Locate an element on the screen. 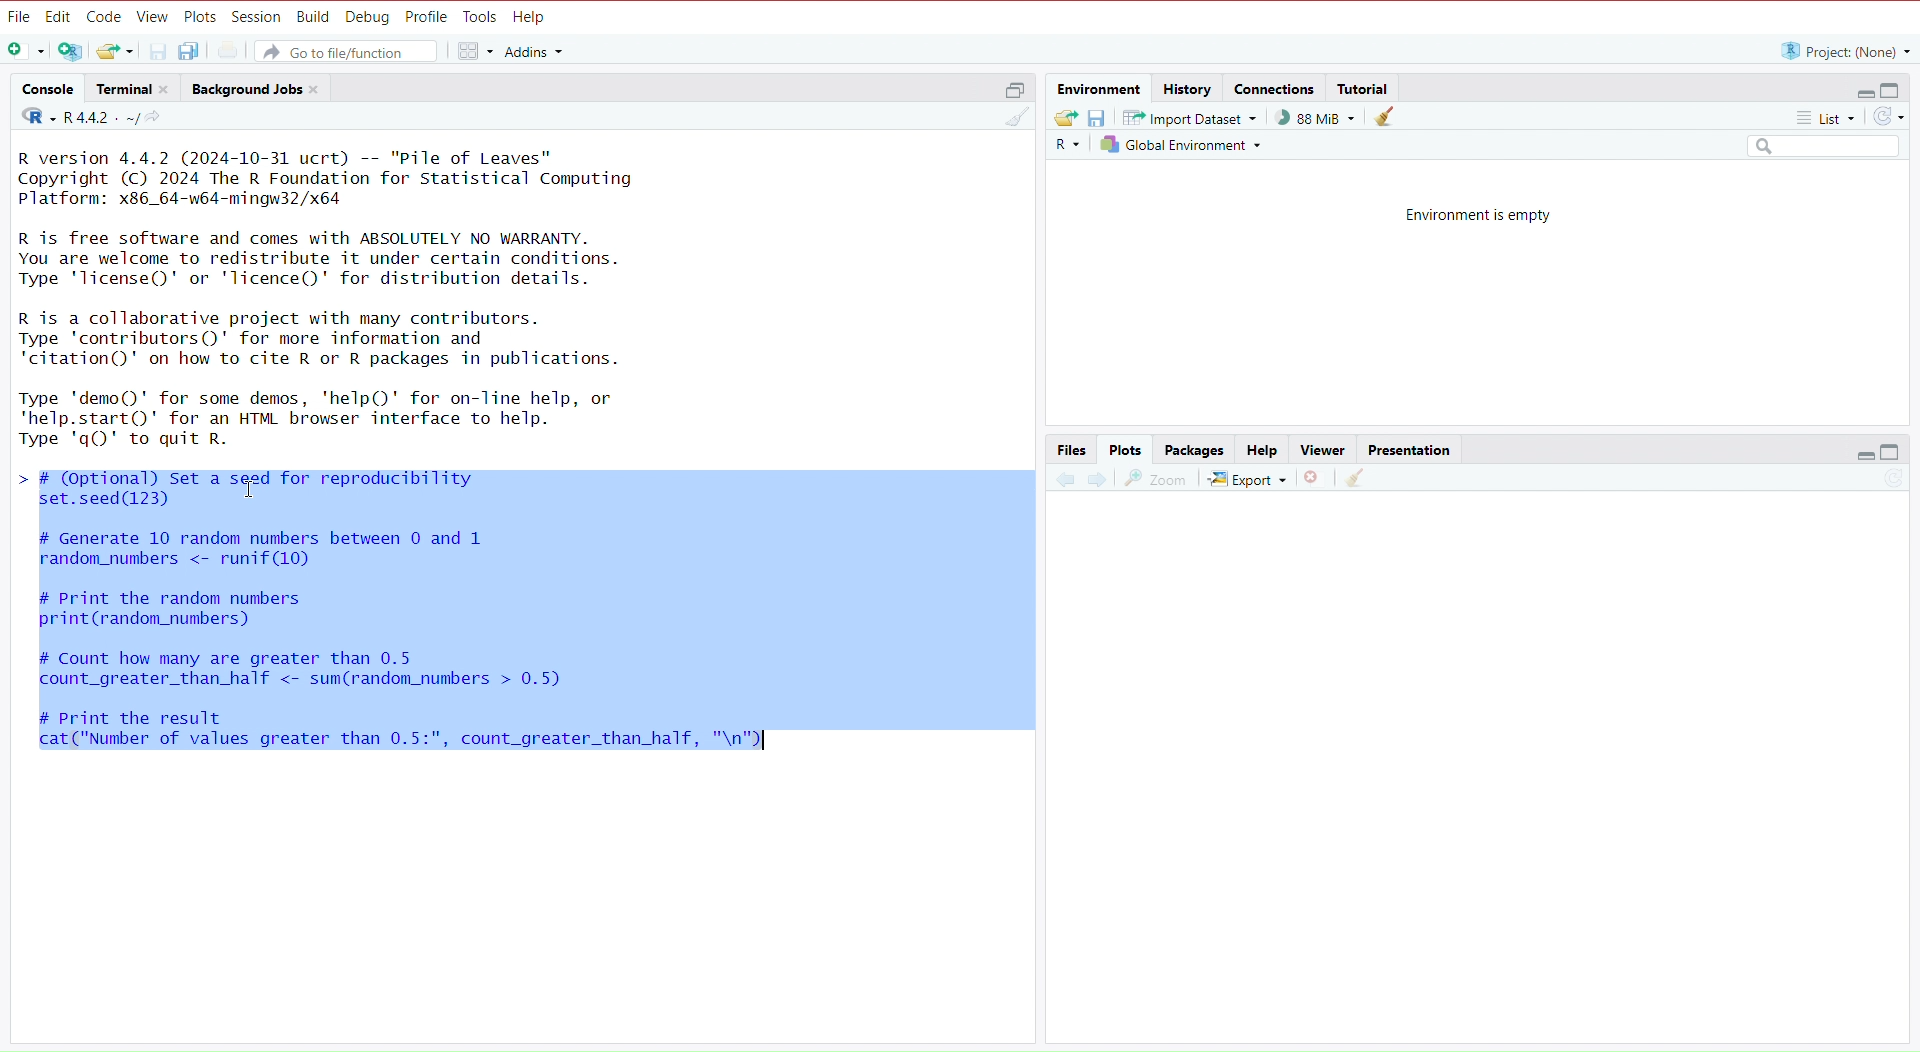 The width and height of the screenshot is (1920, 1052). Code is located at coordinates (106, 16).